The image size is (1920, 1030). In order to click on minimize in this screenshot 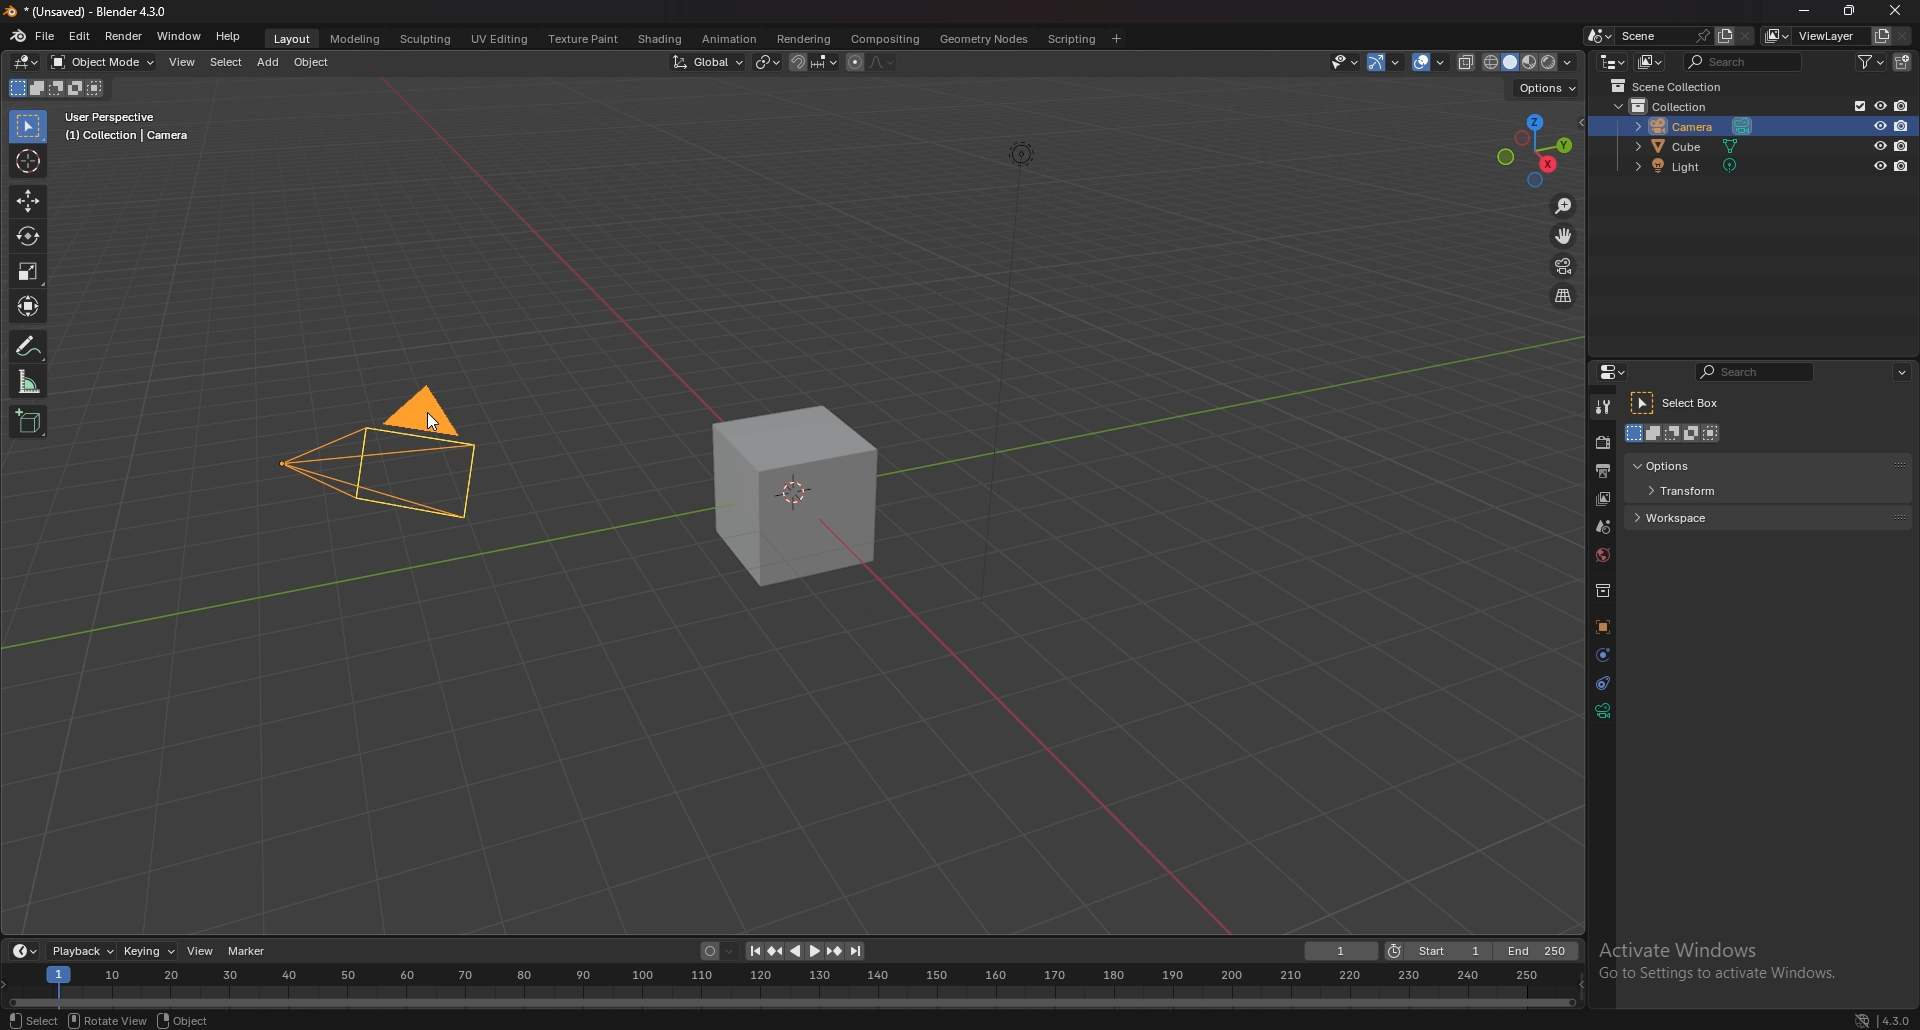, I will do `click(1807, 12)`.